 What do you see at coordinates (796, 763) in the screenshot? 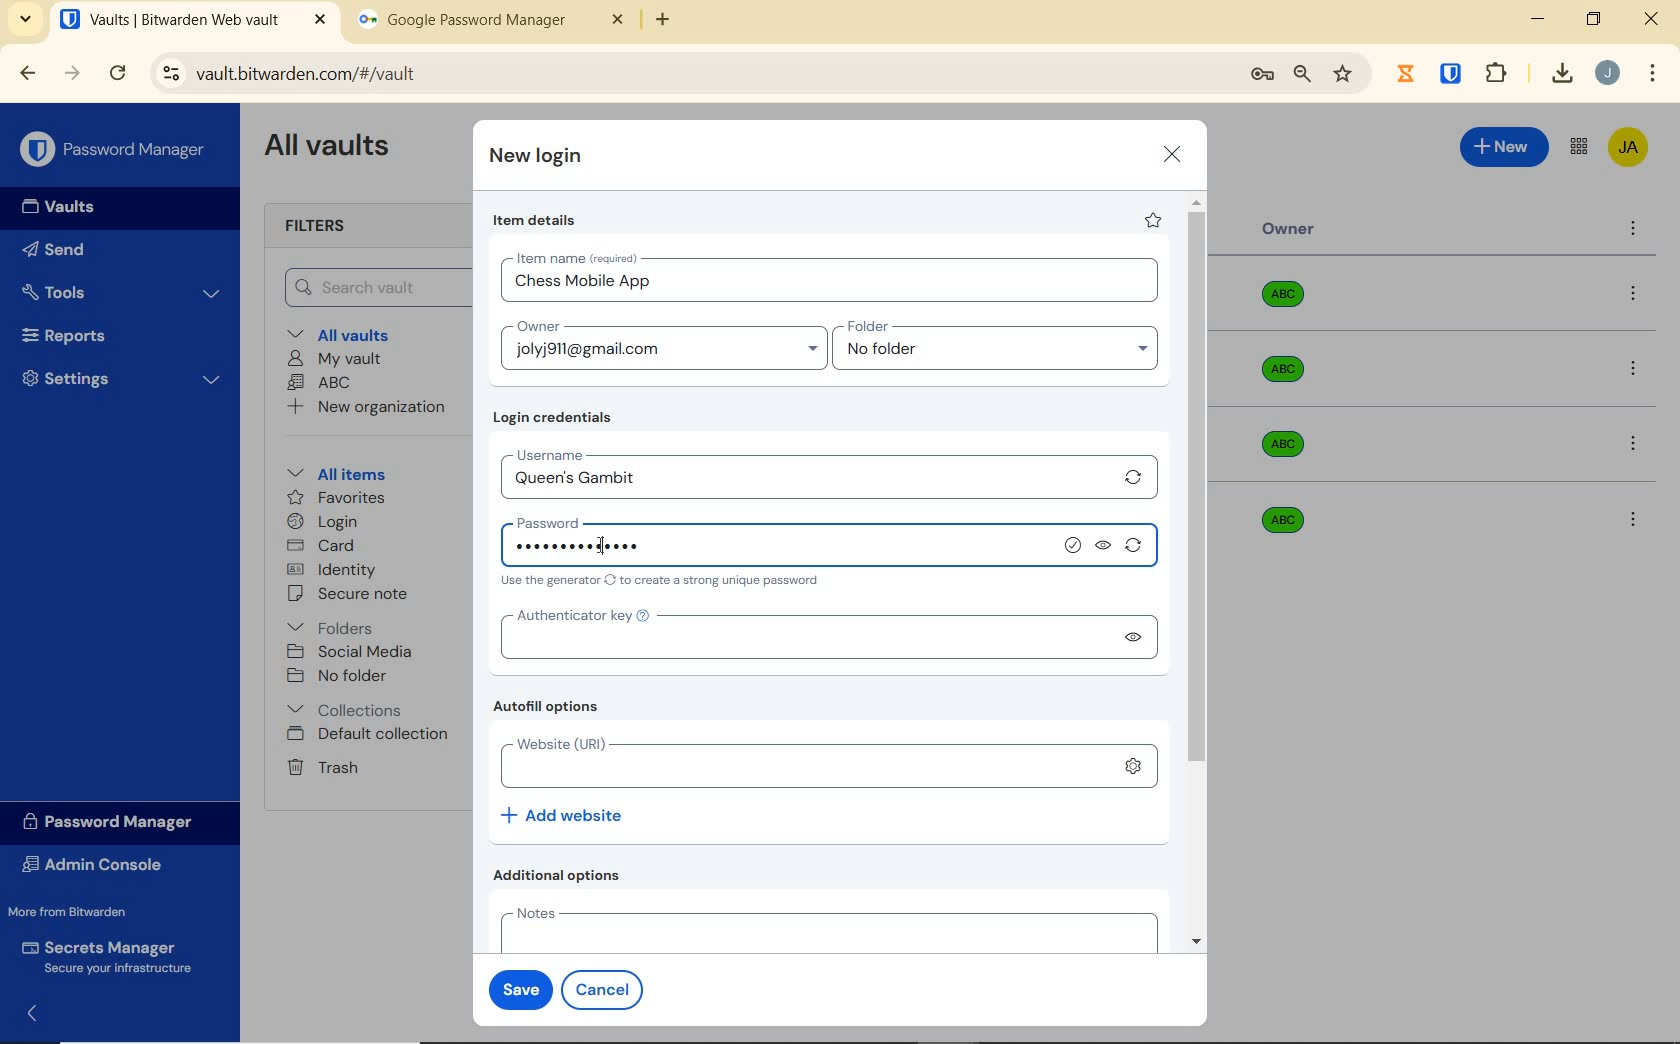
I see `Website (URL)` at bounding box center [796, 763].